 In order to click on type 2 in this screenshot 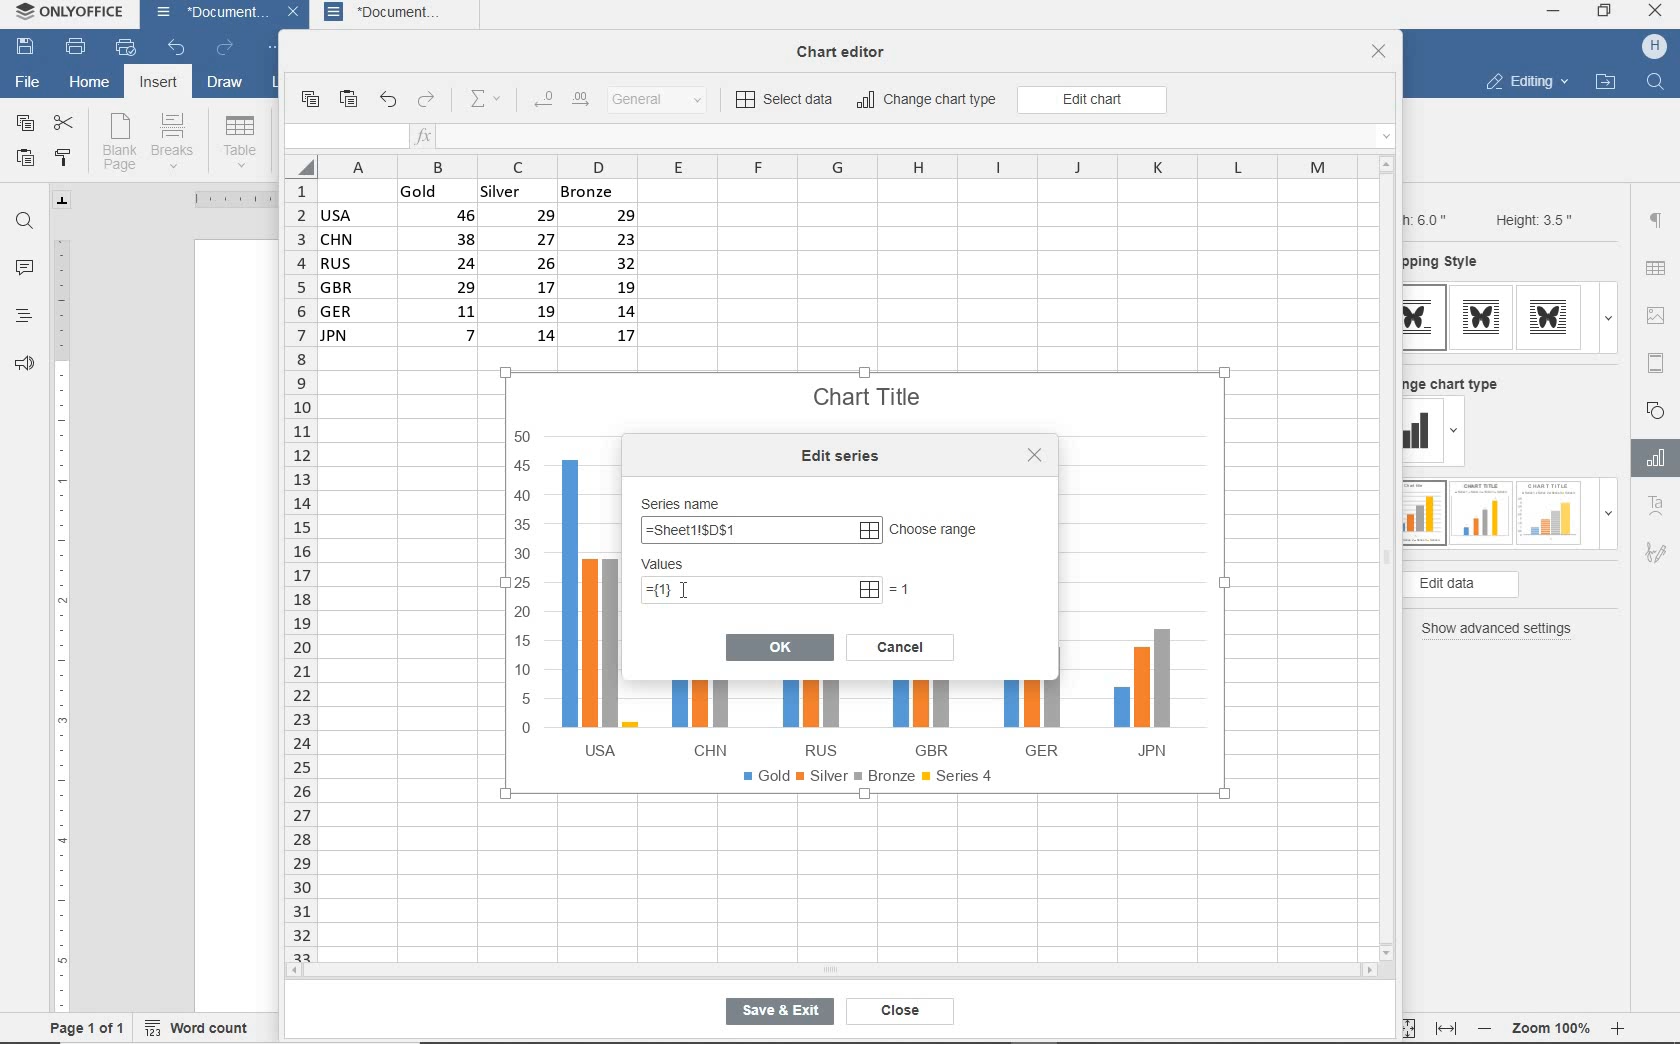, I will do `click(1481, 317)`.